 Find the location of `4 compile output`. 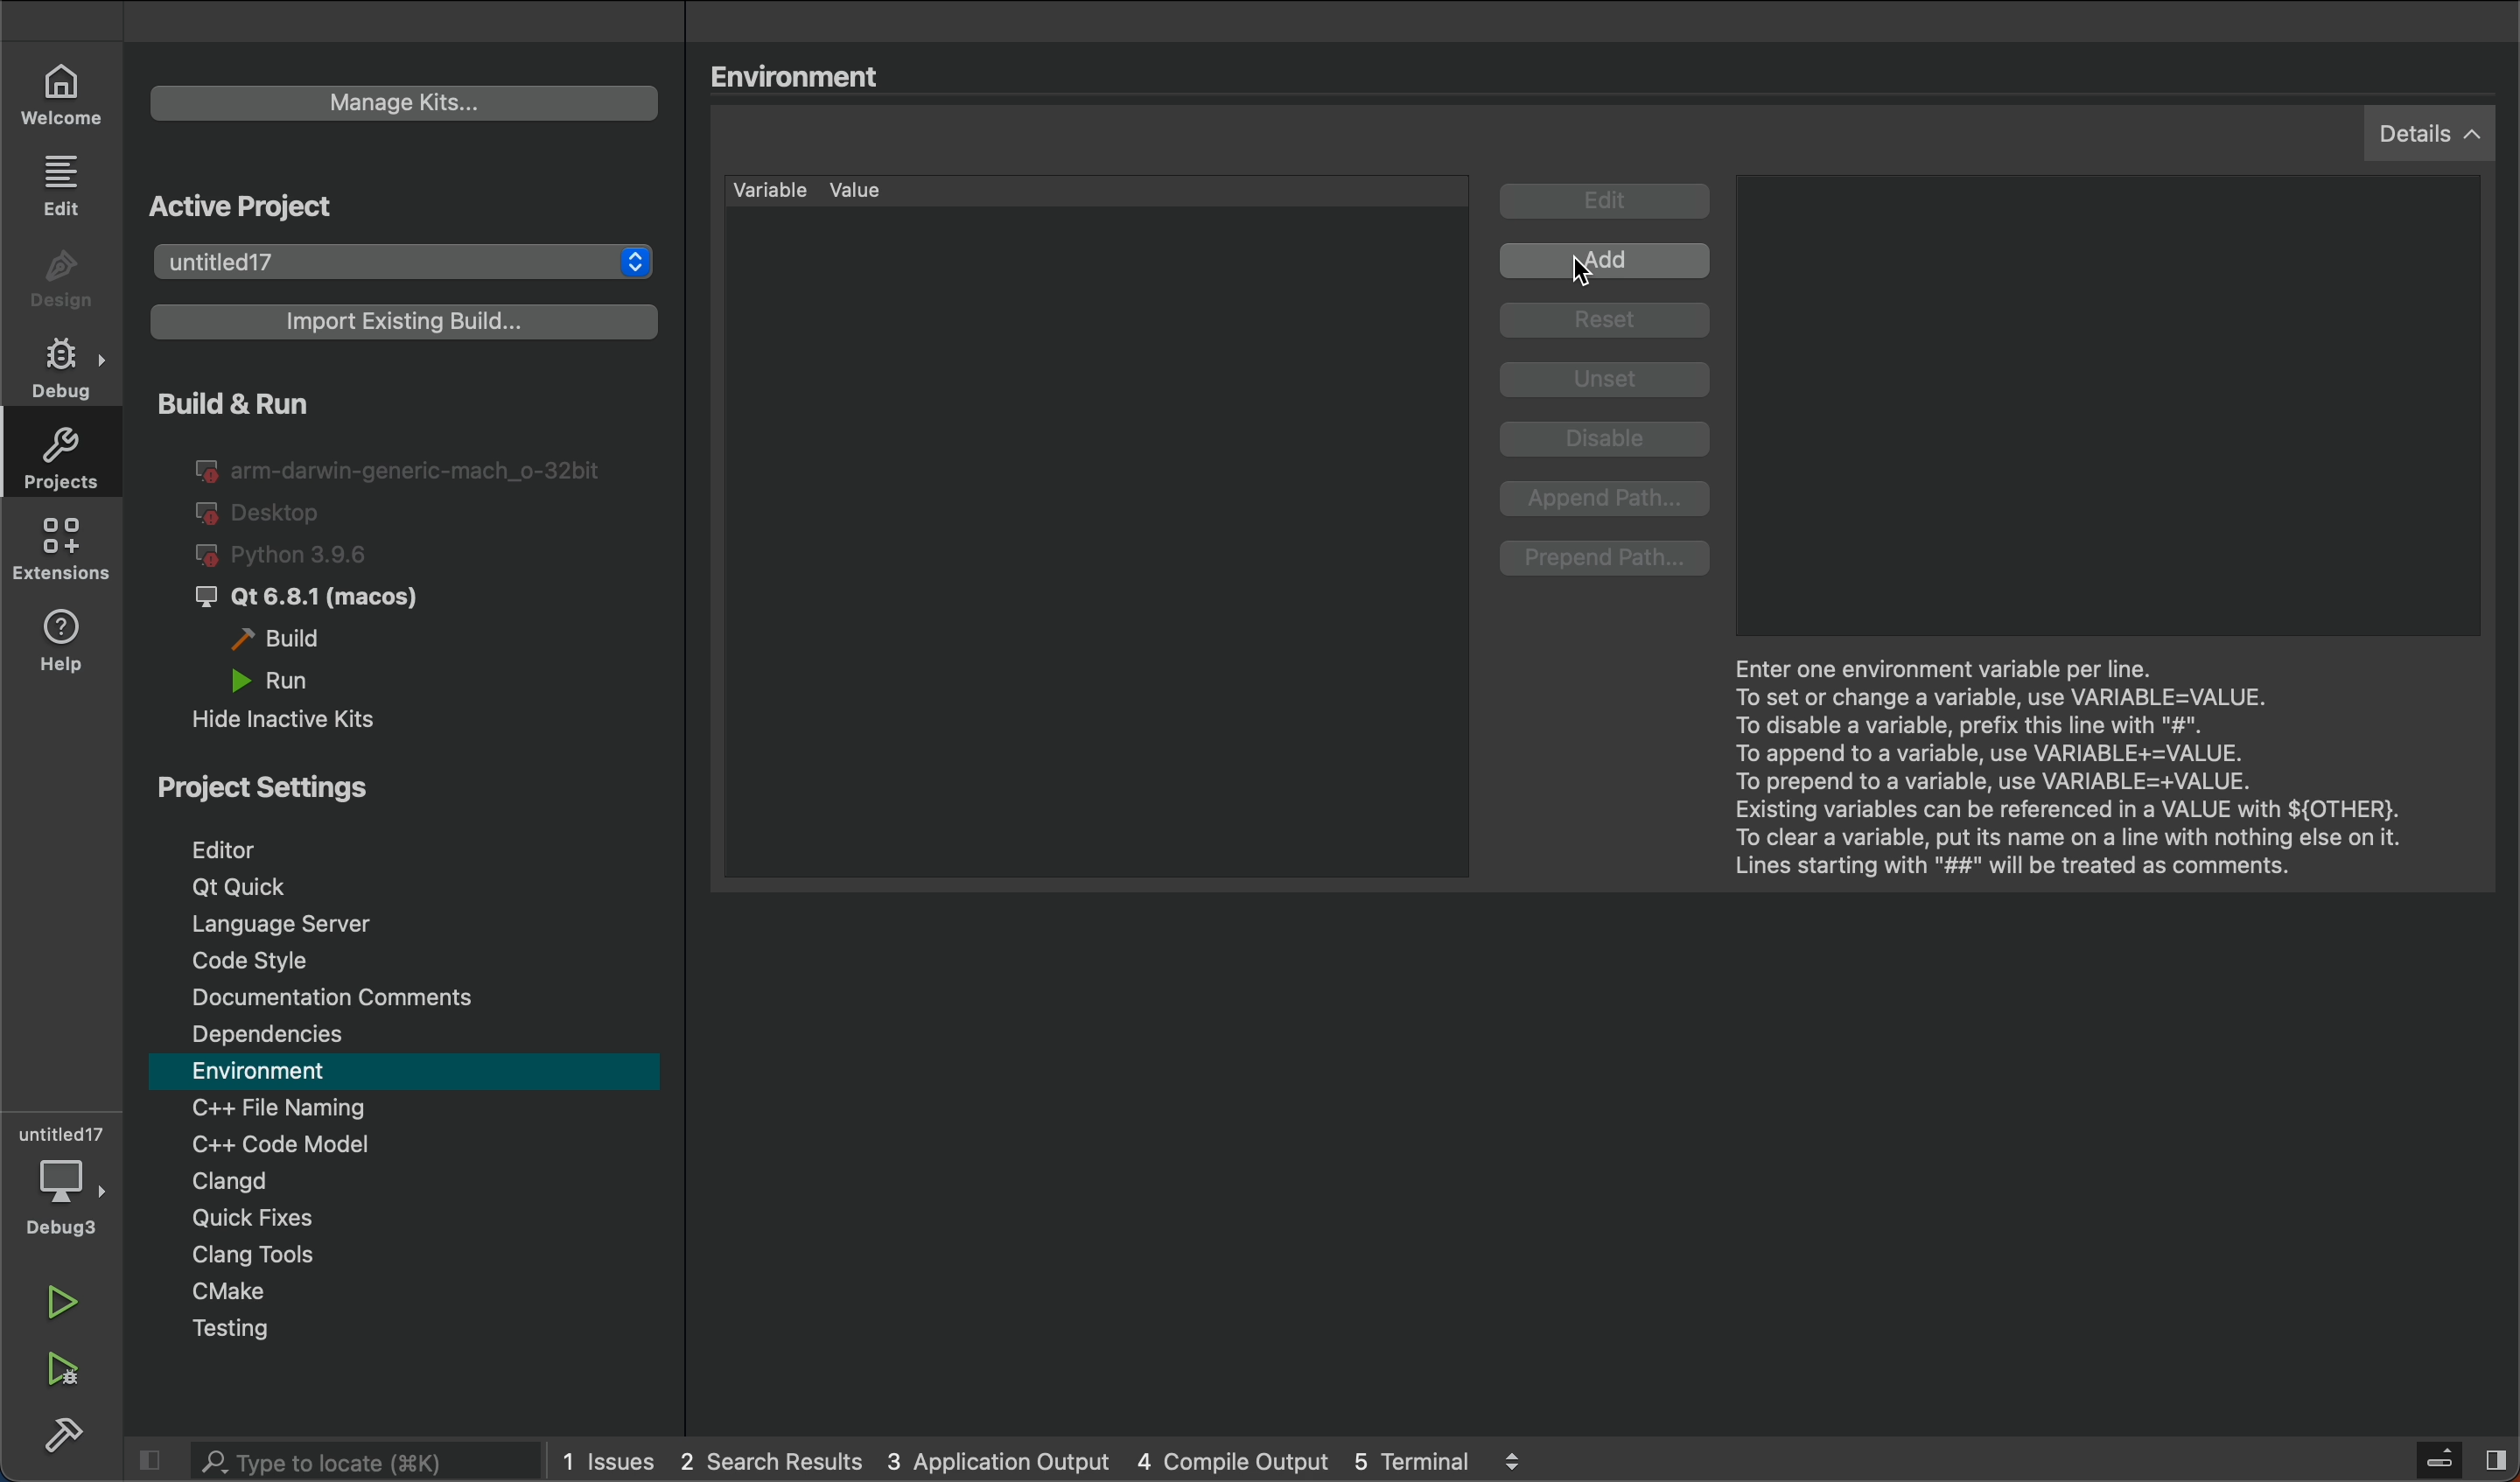

4 compile output is located at coordinates (1232, 1459).